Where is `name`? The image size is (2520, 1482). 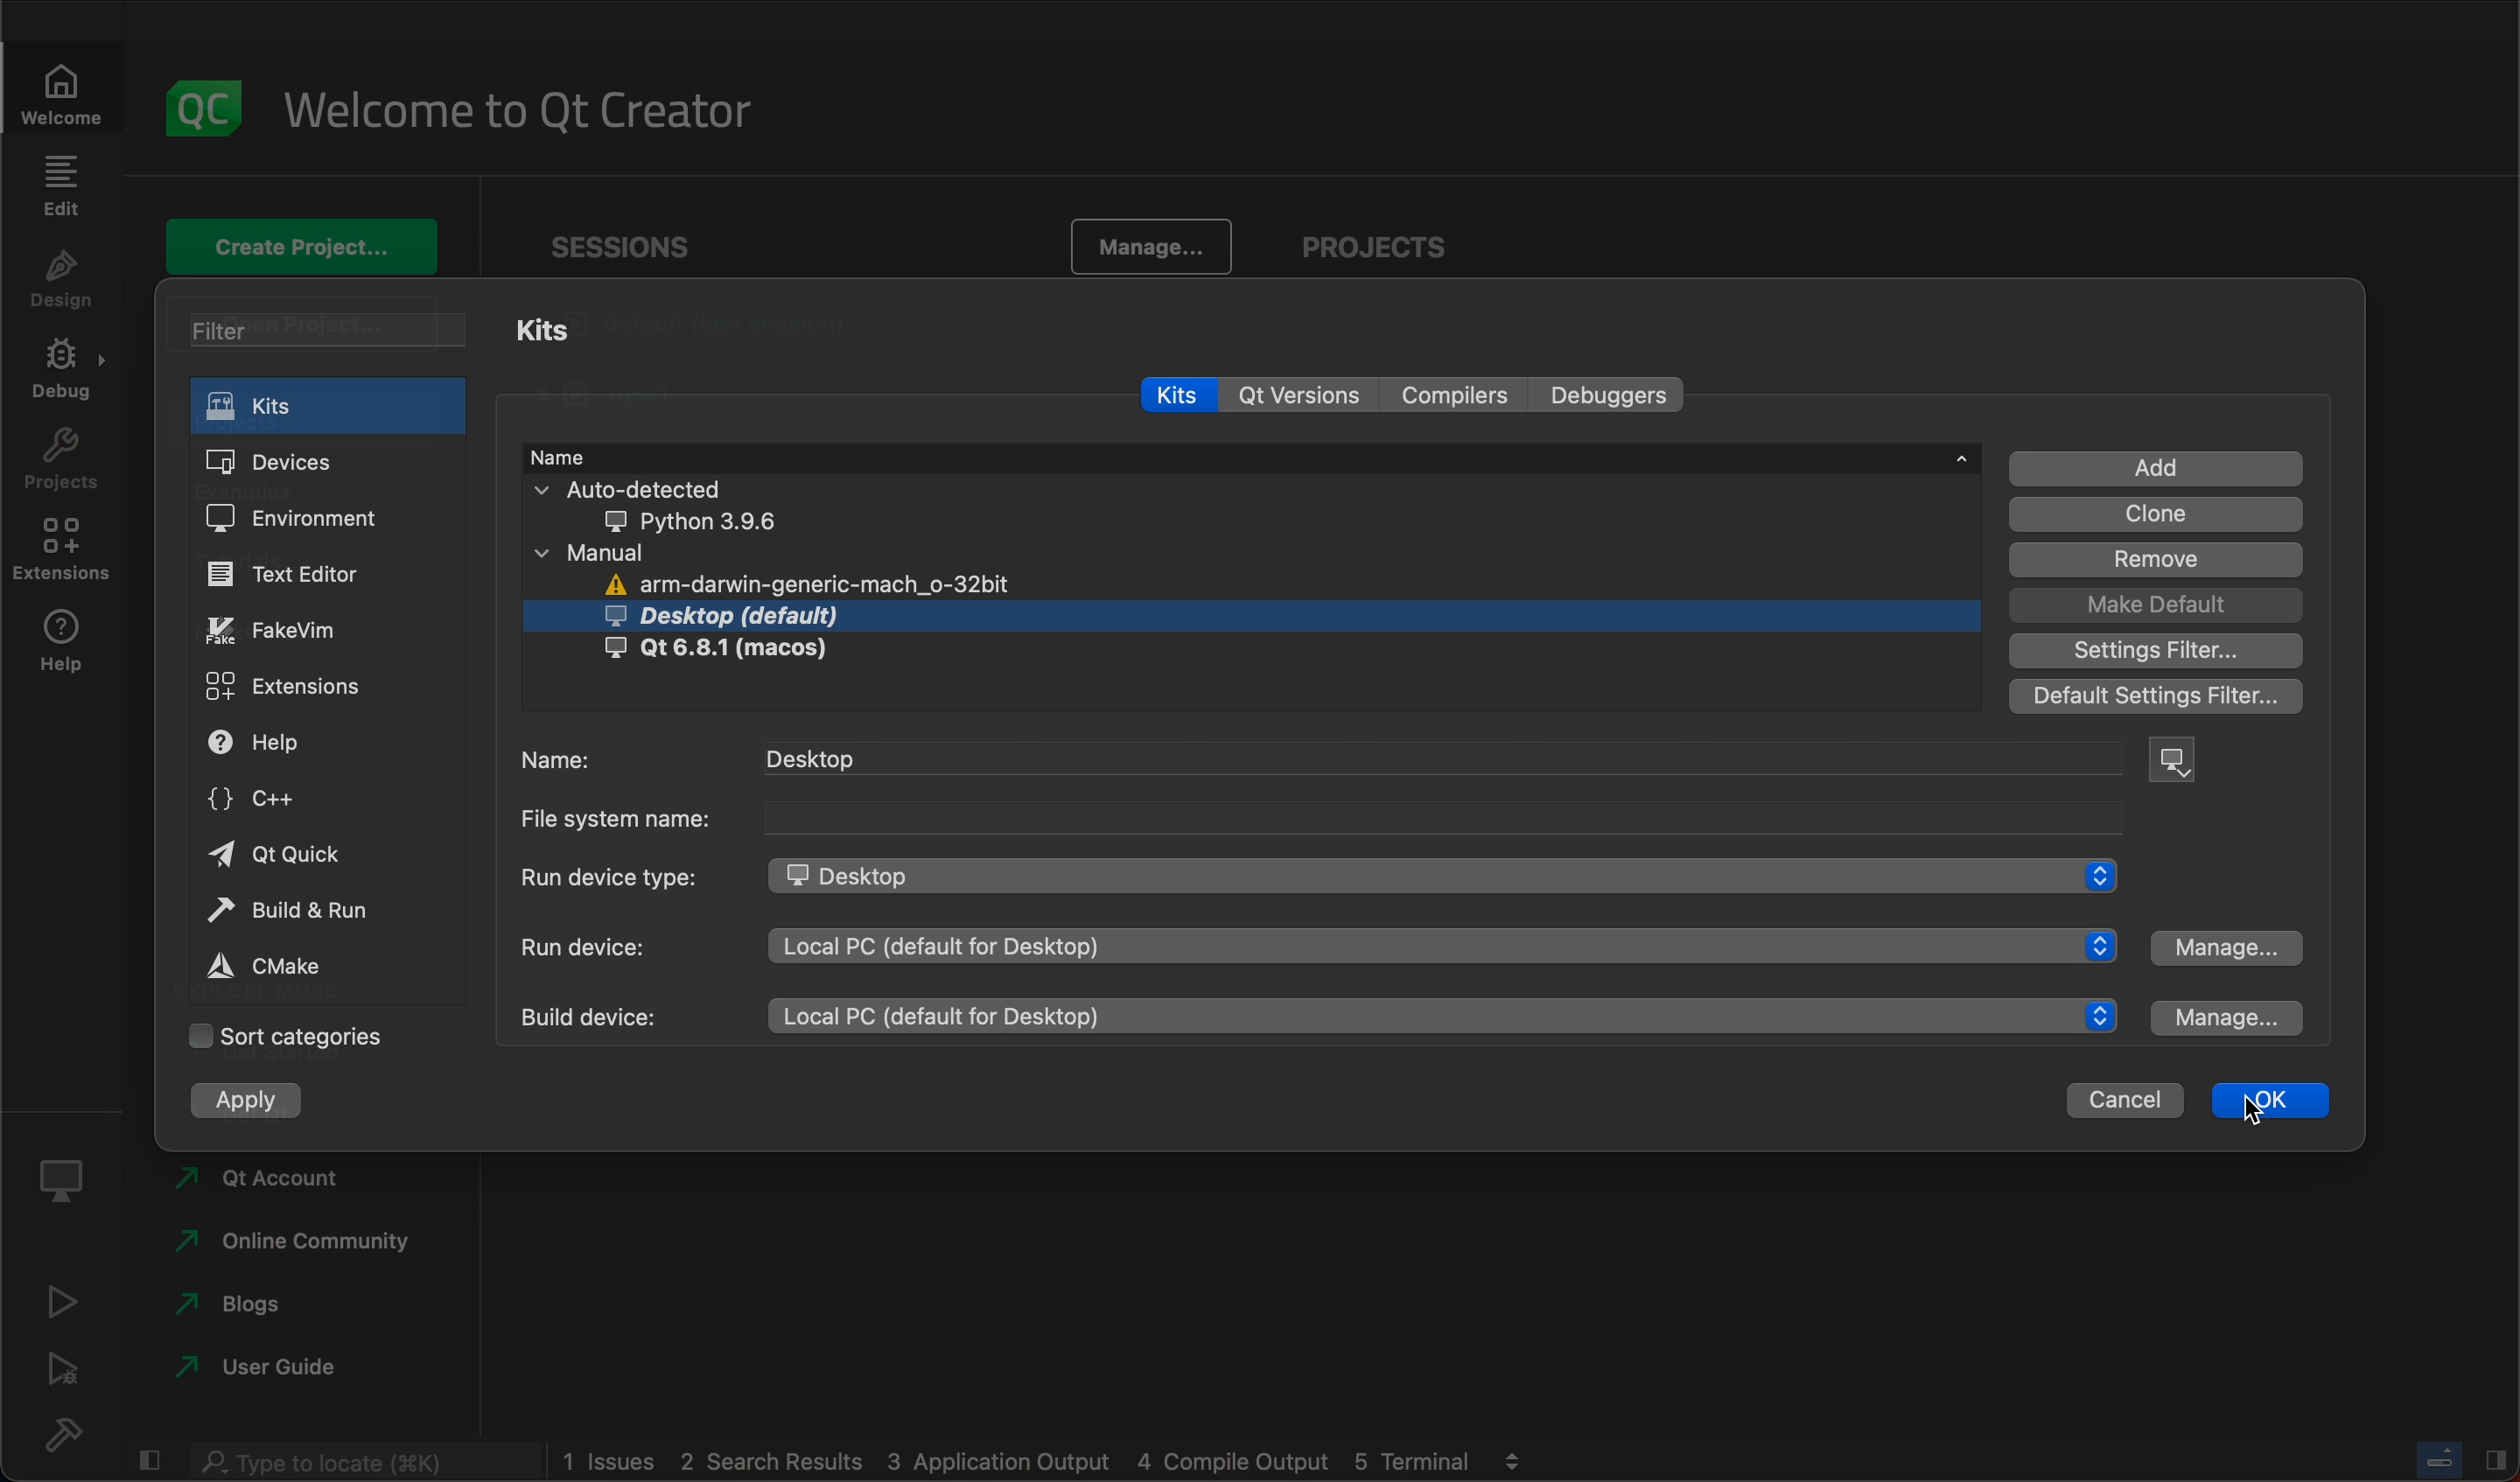 name is located at coordinates (1247, 458).